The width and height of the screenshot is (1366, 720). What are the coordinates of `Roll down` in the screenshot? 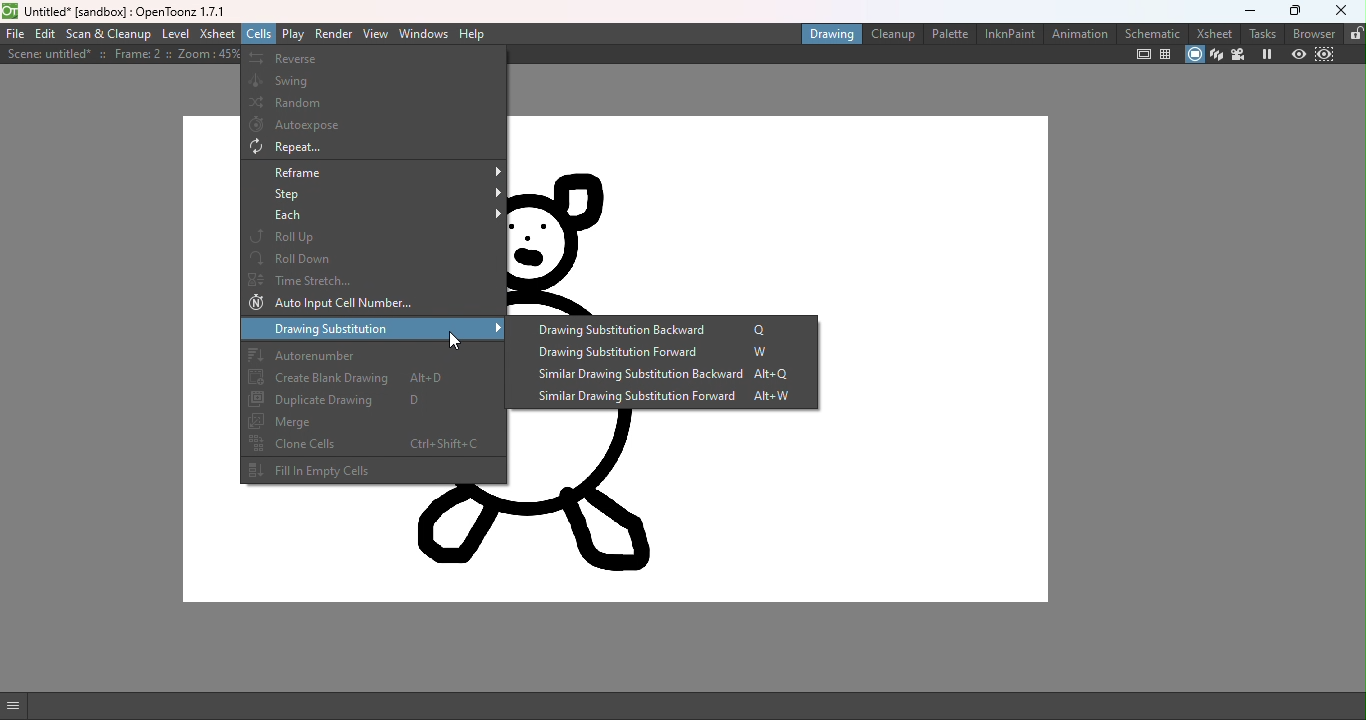 It's located at (373, 257).